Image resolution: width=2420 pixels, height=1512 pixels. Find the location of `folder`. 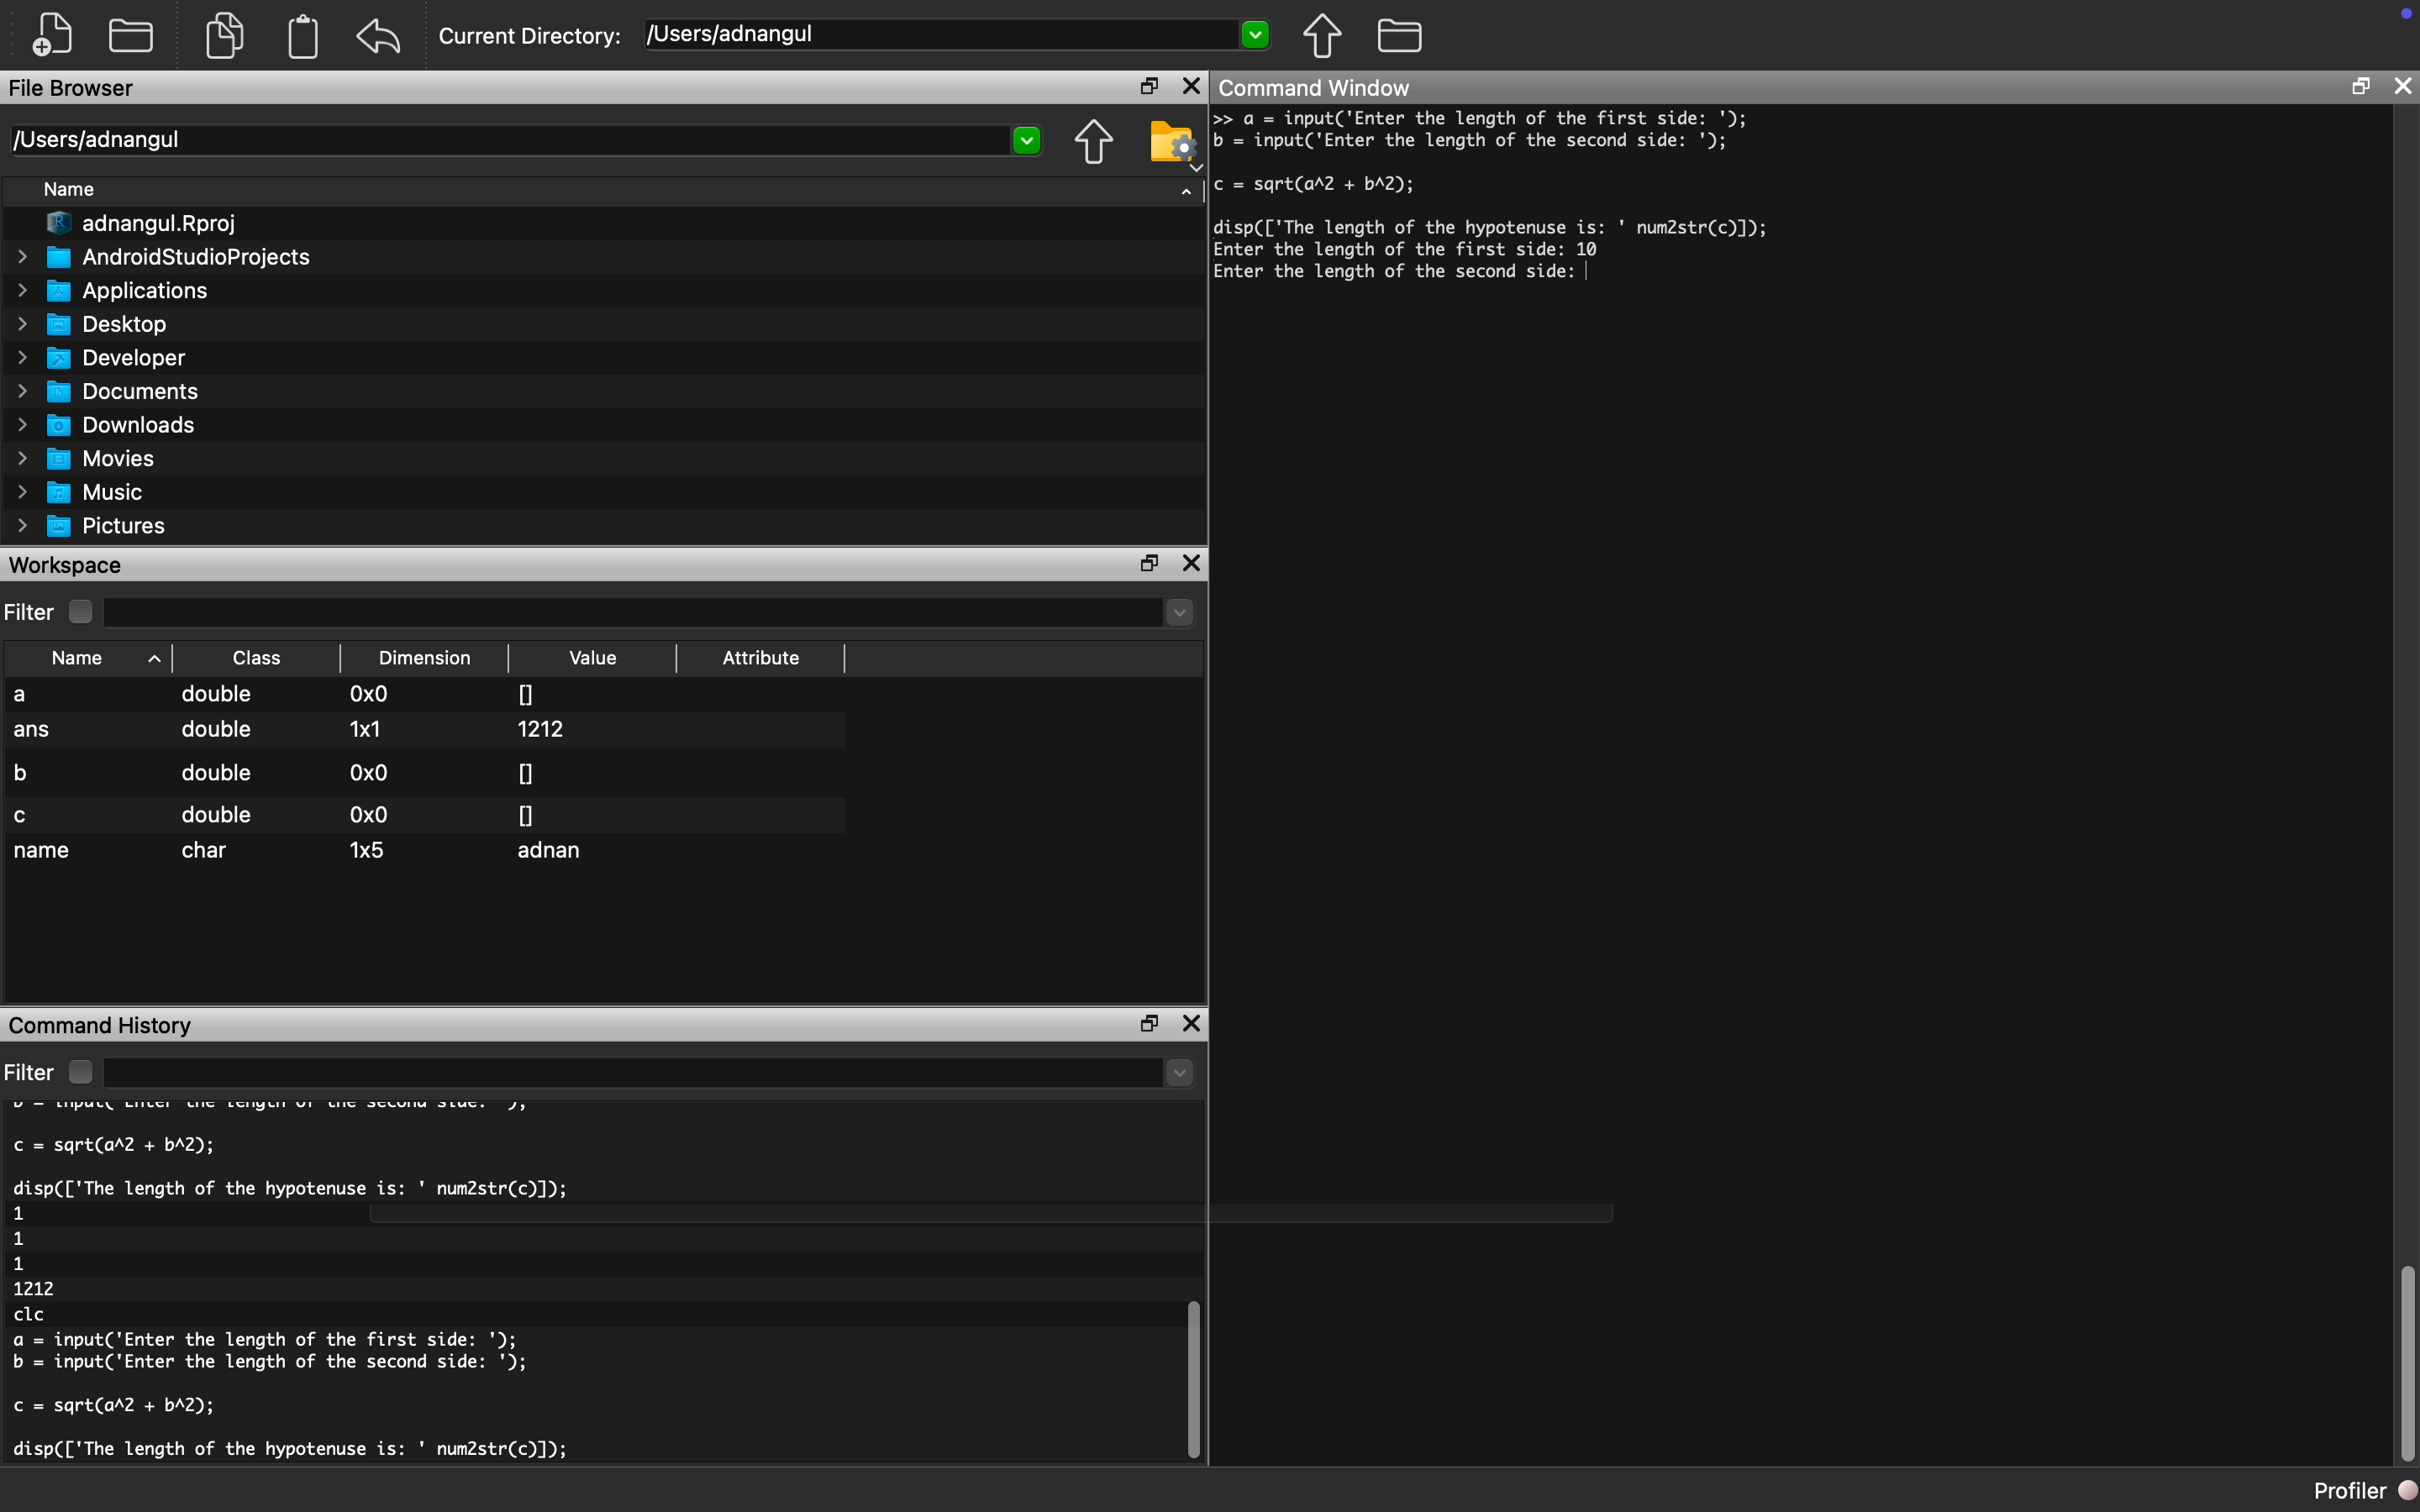

folder is located at coordinates (1400, 33).